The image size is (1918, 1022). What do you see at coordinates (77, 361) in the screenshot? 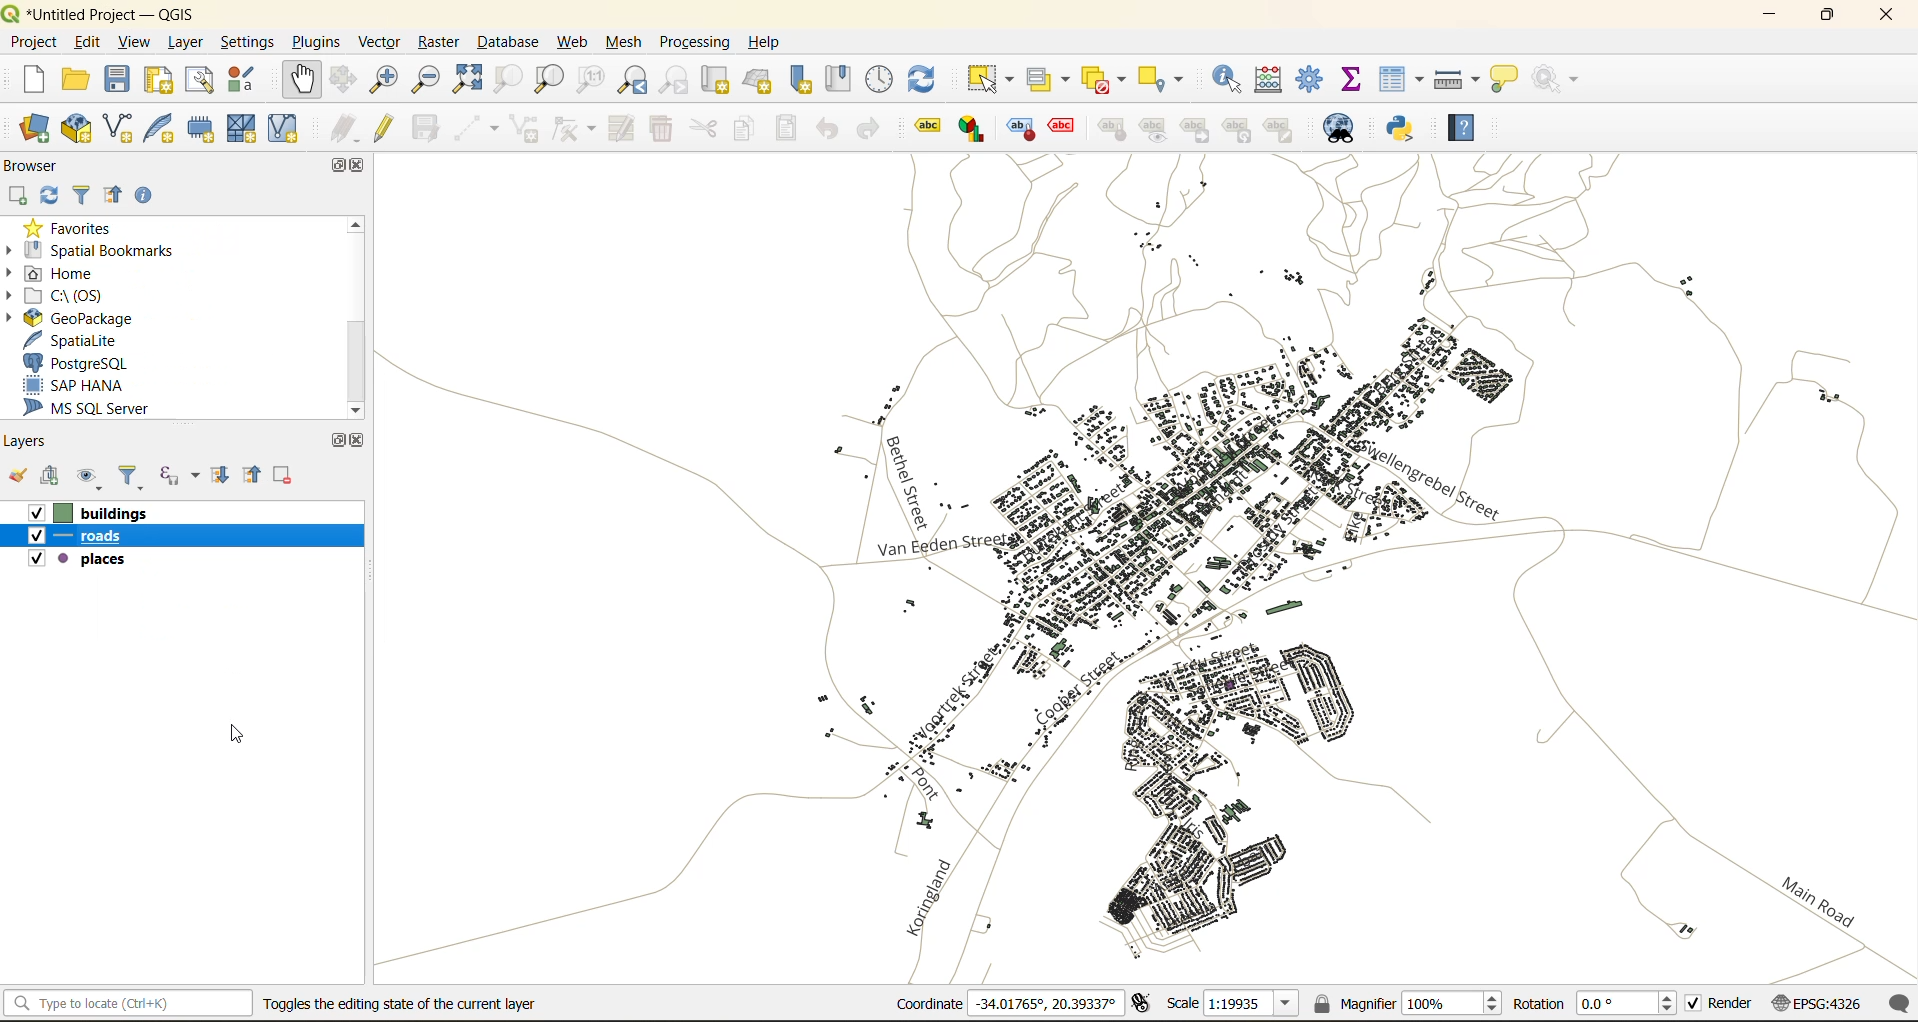
I see `postgresql` at bounding box center [77, 361].